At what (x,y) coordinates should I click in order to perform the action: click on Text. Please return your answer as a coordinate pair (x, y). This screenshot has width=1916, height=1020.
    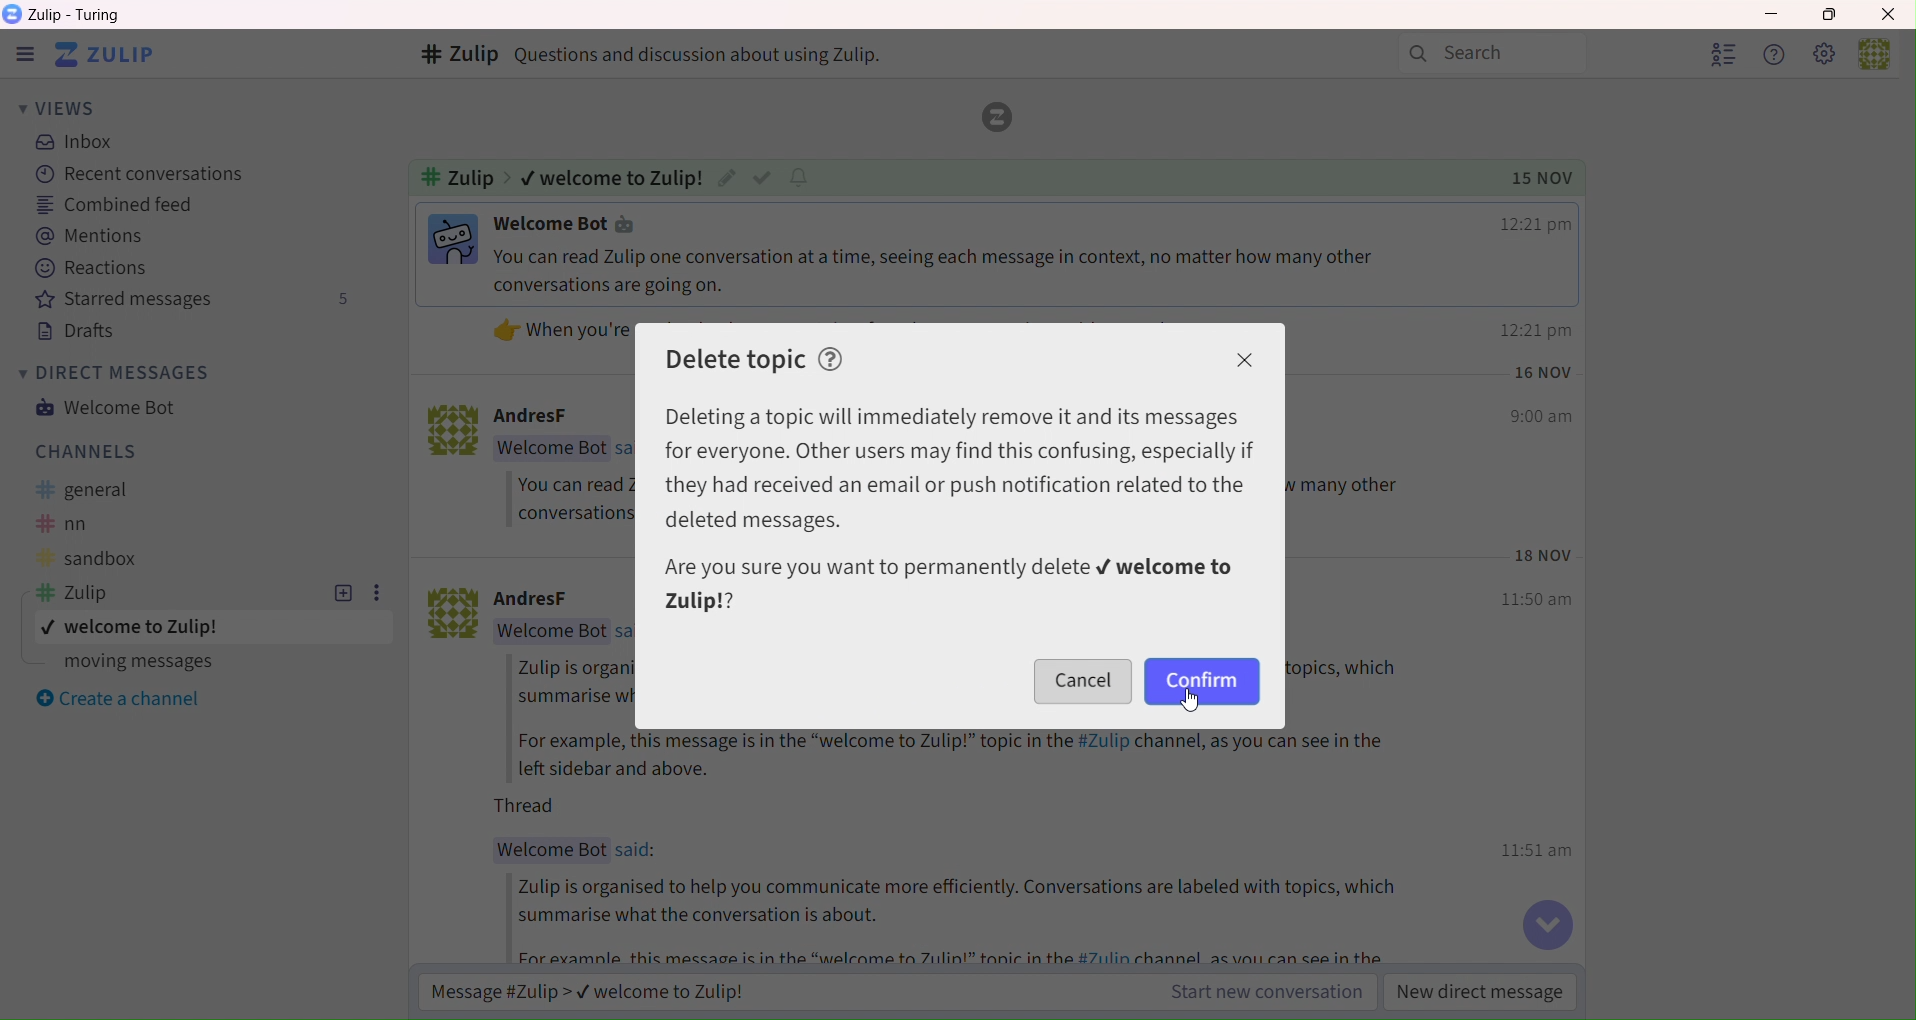
    Looking at the image, I should click on (573, 681).